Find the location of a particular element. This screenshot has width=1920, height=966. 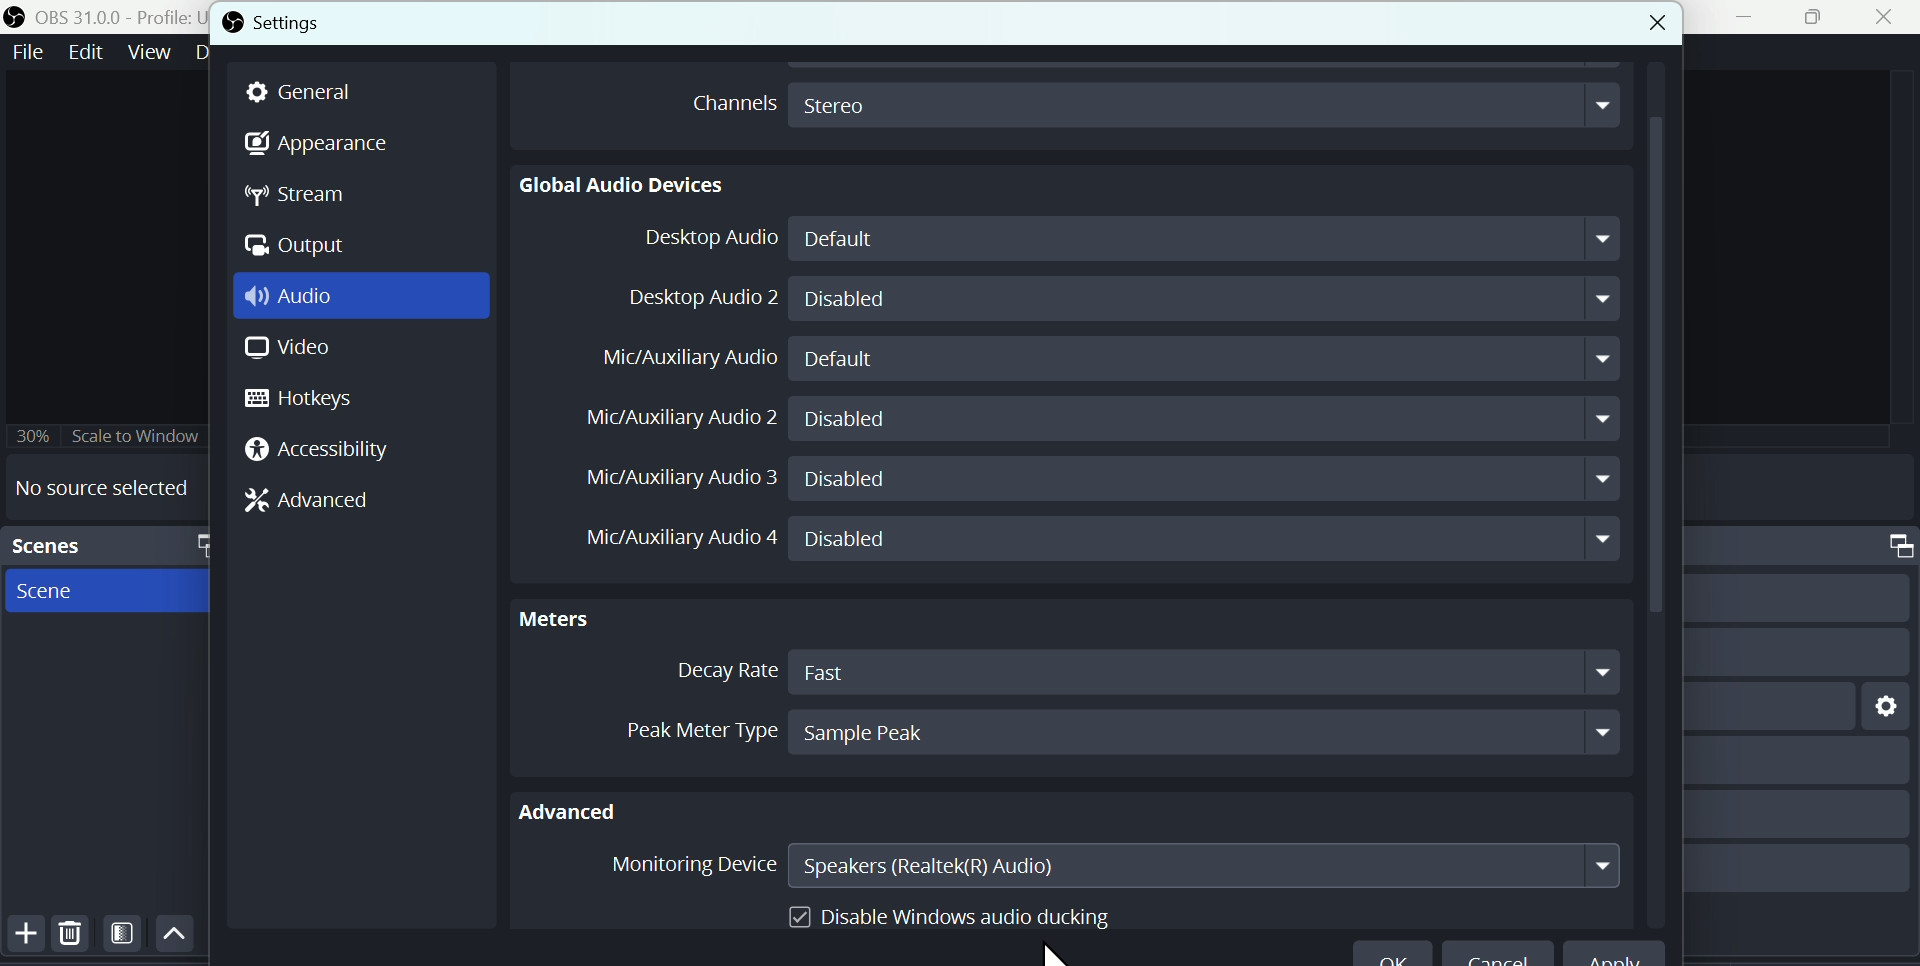

Settings is located at coordinates (322, 22).